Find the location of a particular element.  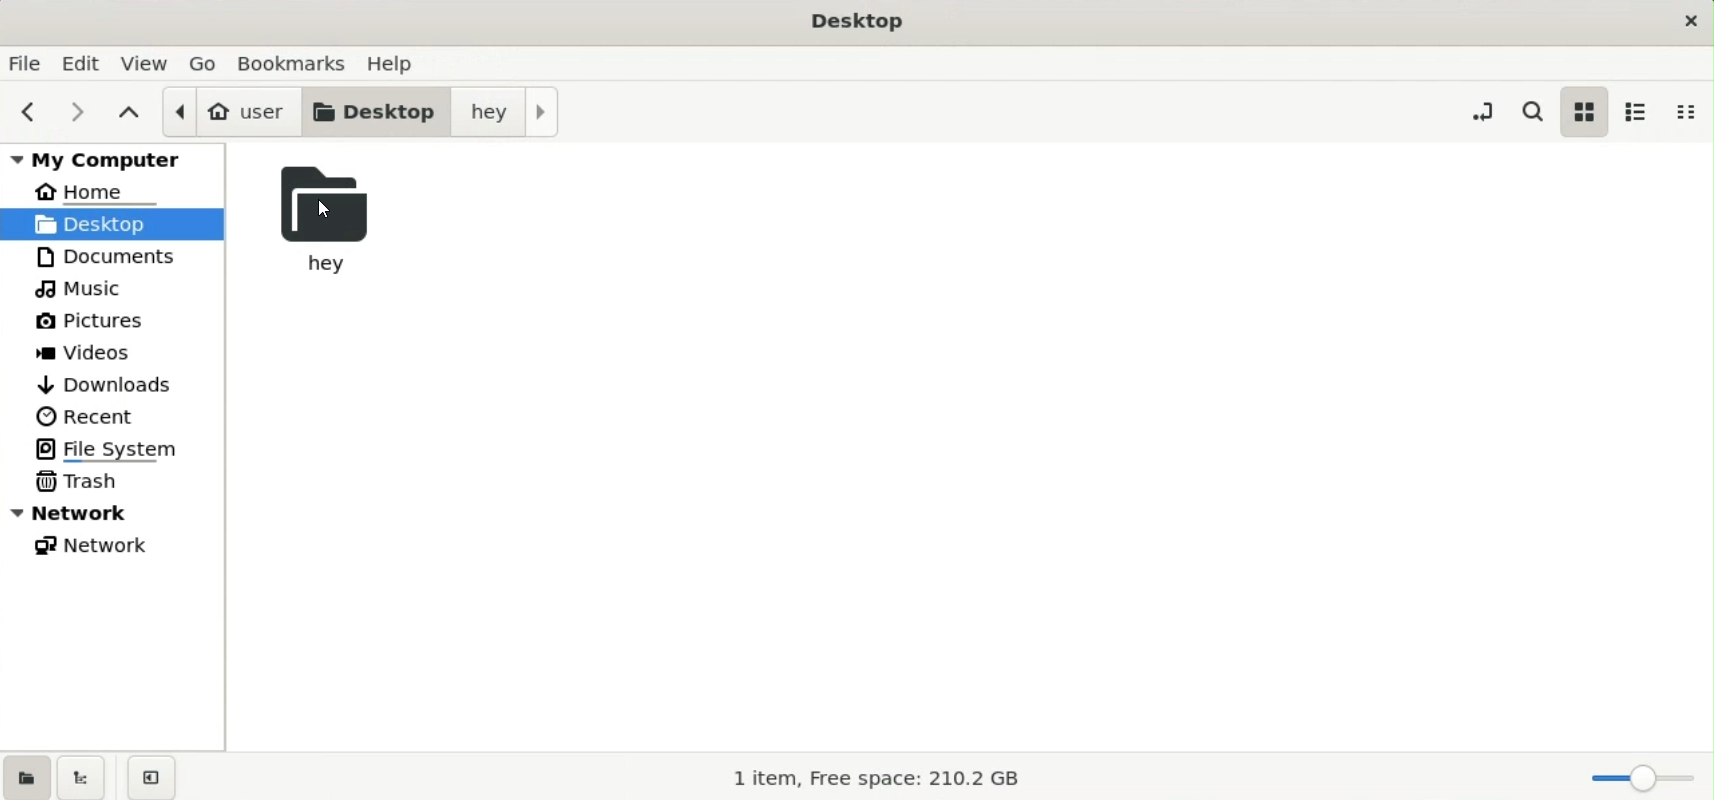

document is located at coordinates (120, 256).